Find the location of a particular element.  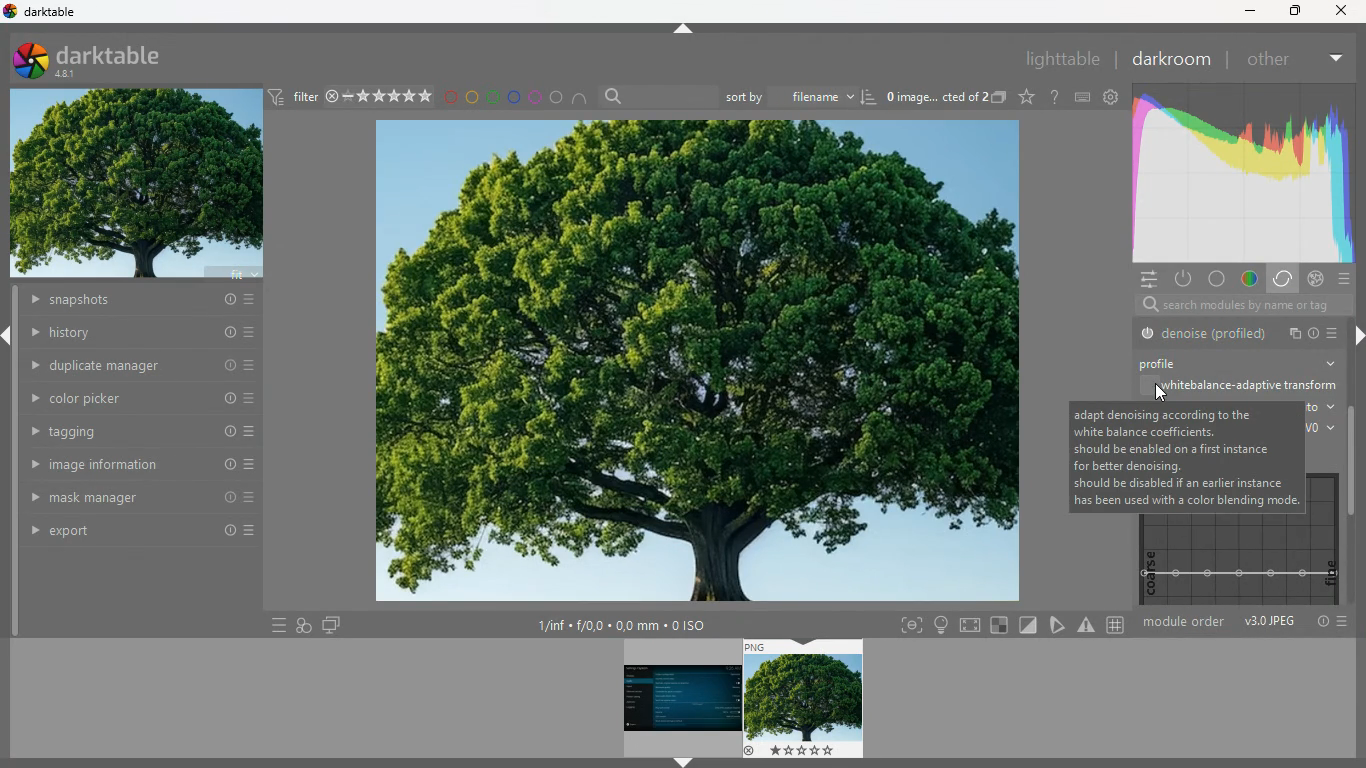

minimize is located at coordinates (1250, 12).